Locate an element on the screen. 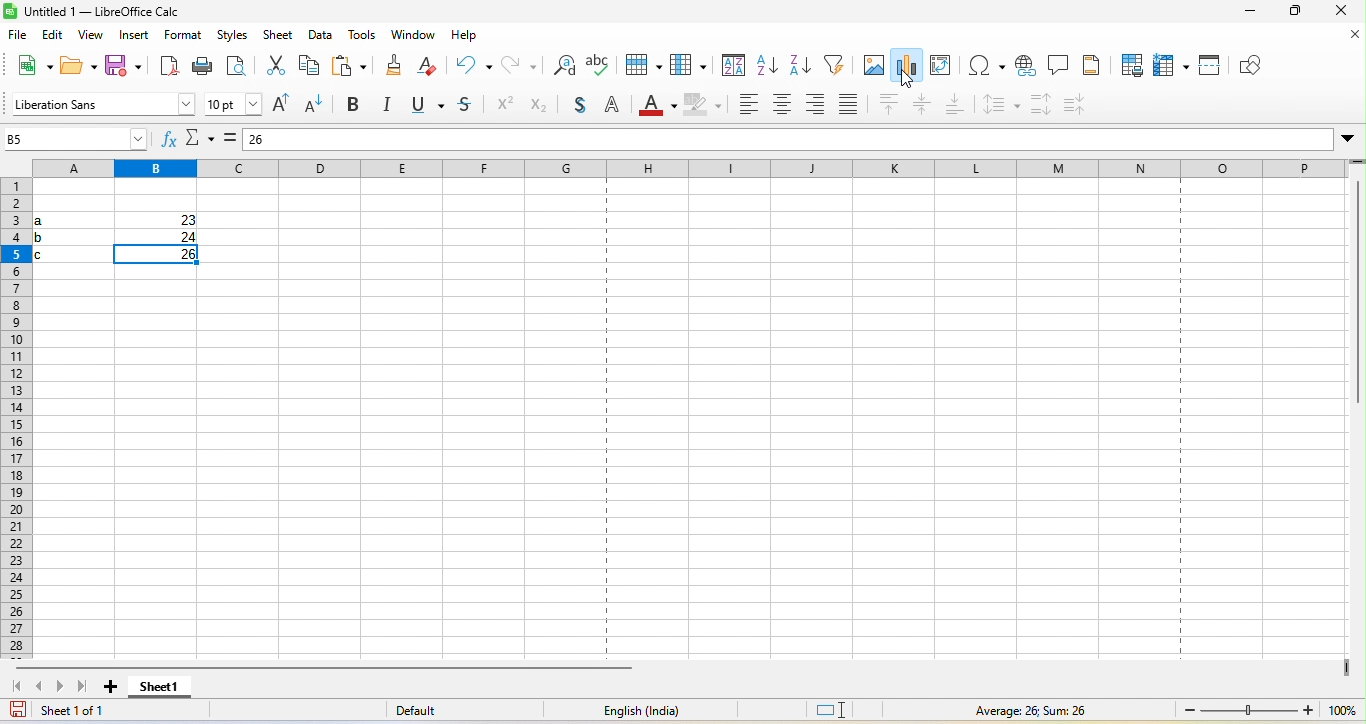  font name is located at coordinates (101, 103).